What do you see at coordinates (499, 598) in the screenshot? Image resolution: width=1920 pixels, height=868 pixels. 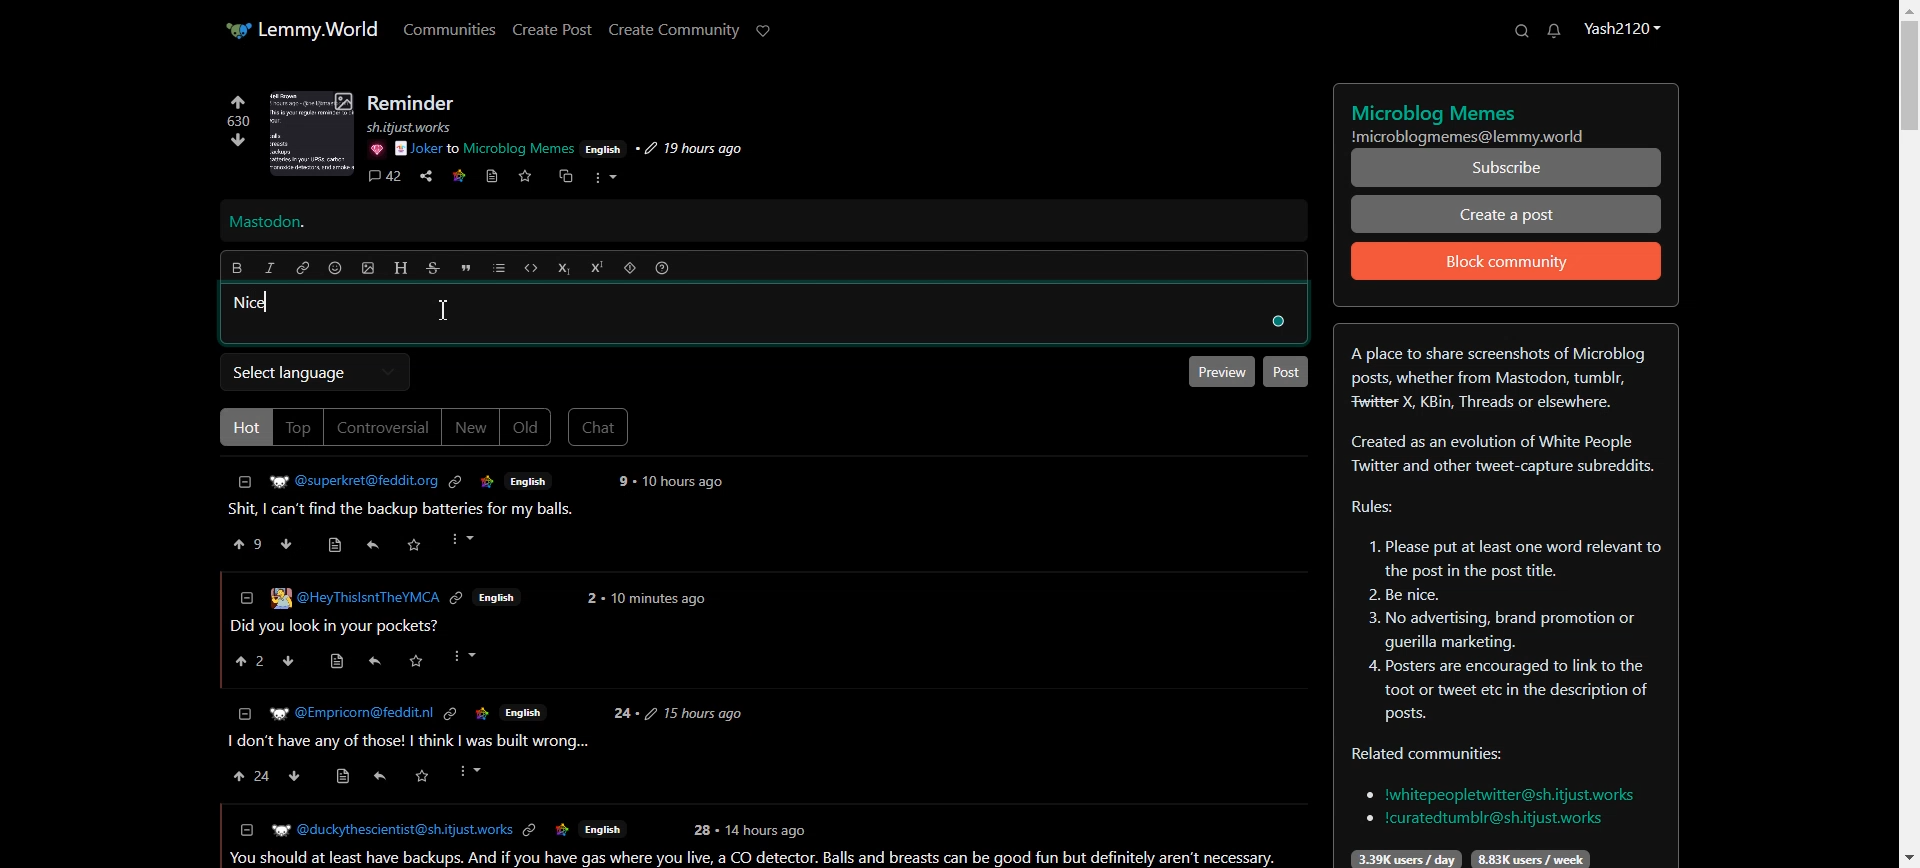 I see `English` at bounding box center [499, 598].